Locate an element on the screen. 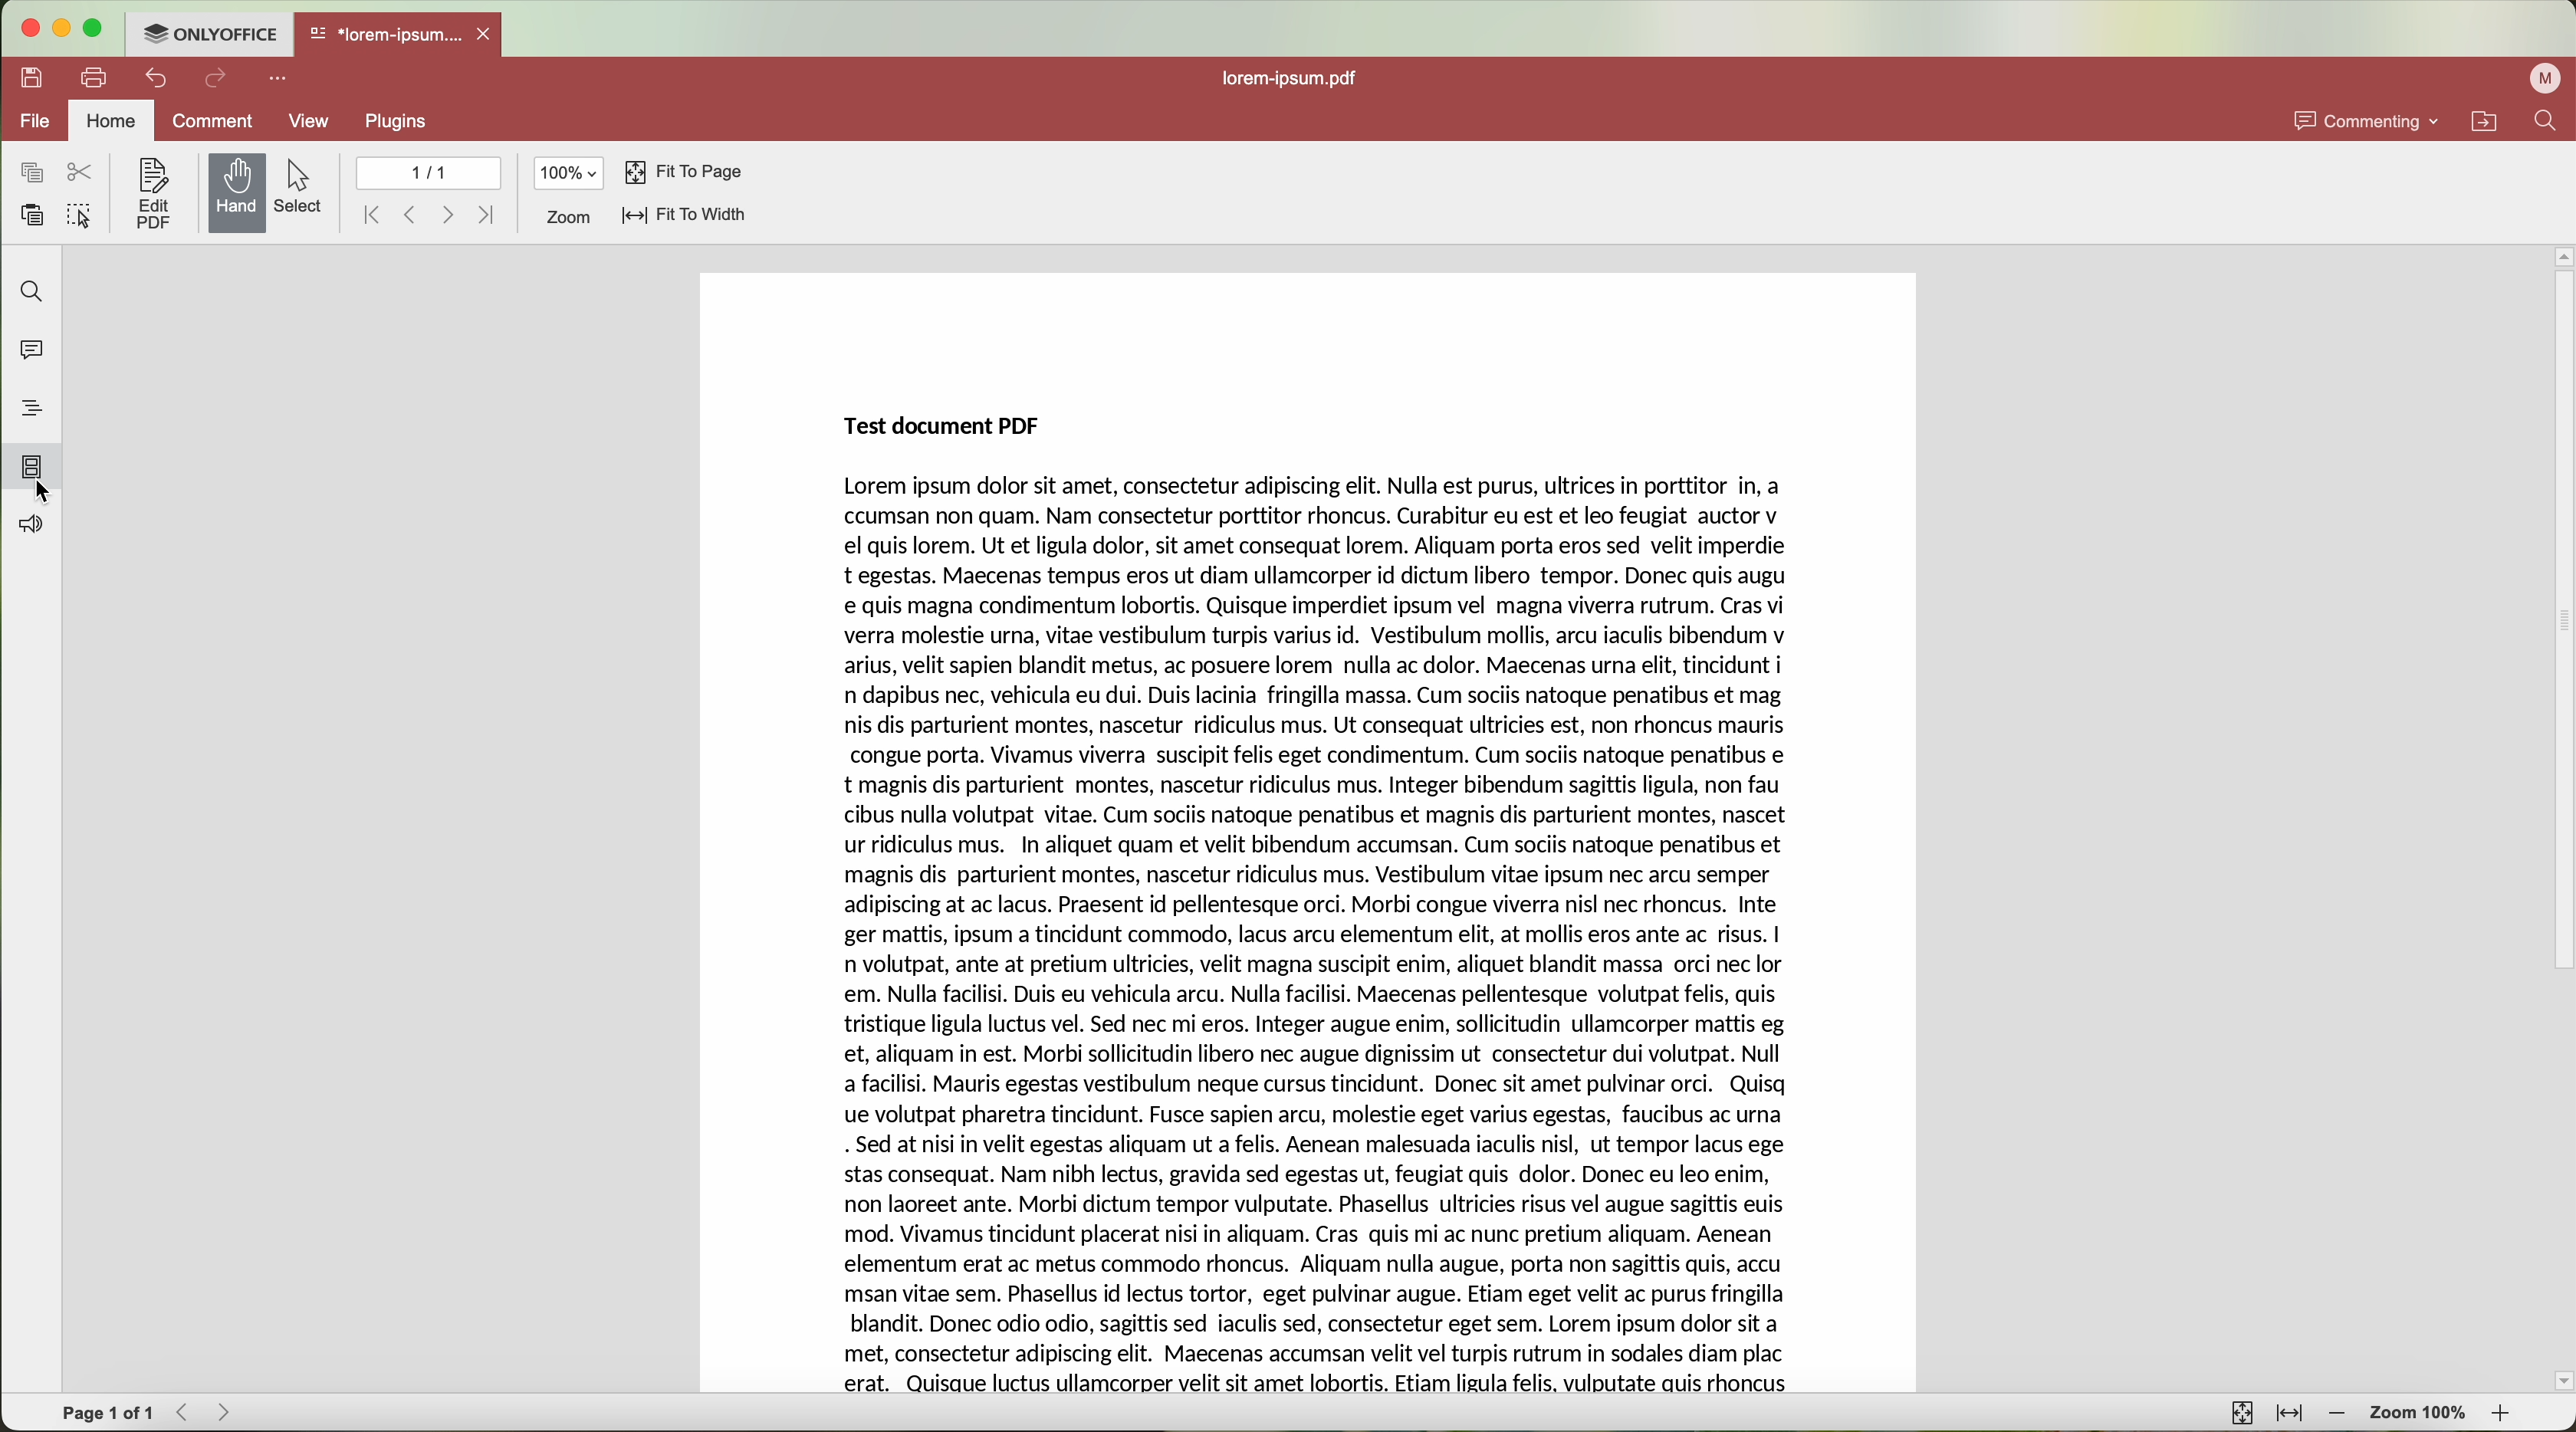  undo is located at coordinates (152, 78).